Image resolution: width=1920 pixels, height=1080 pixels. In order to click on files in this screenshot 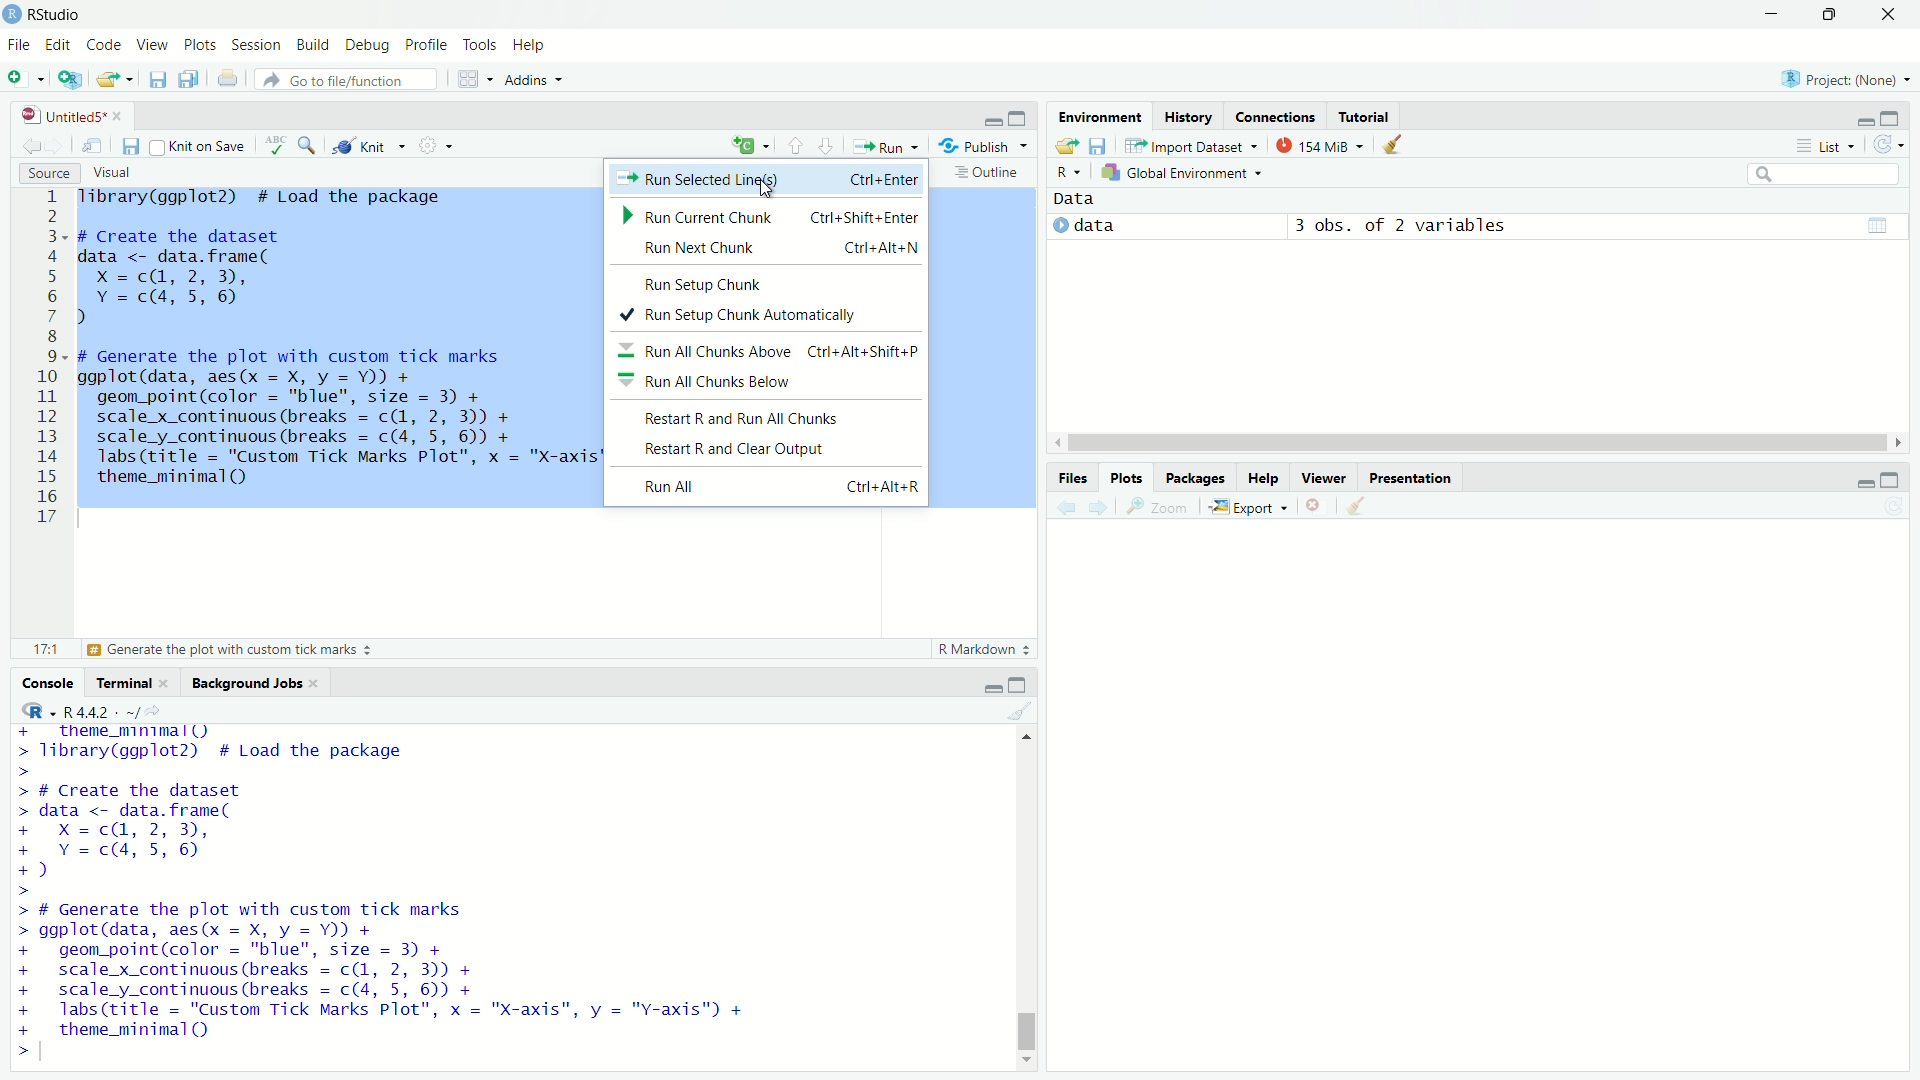, I will do `click(1071, 476)`.